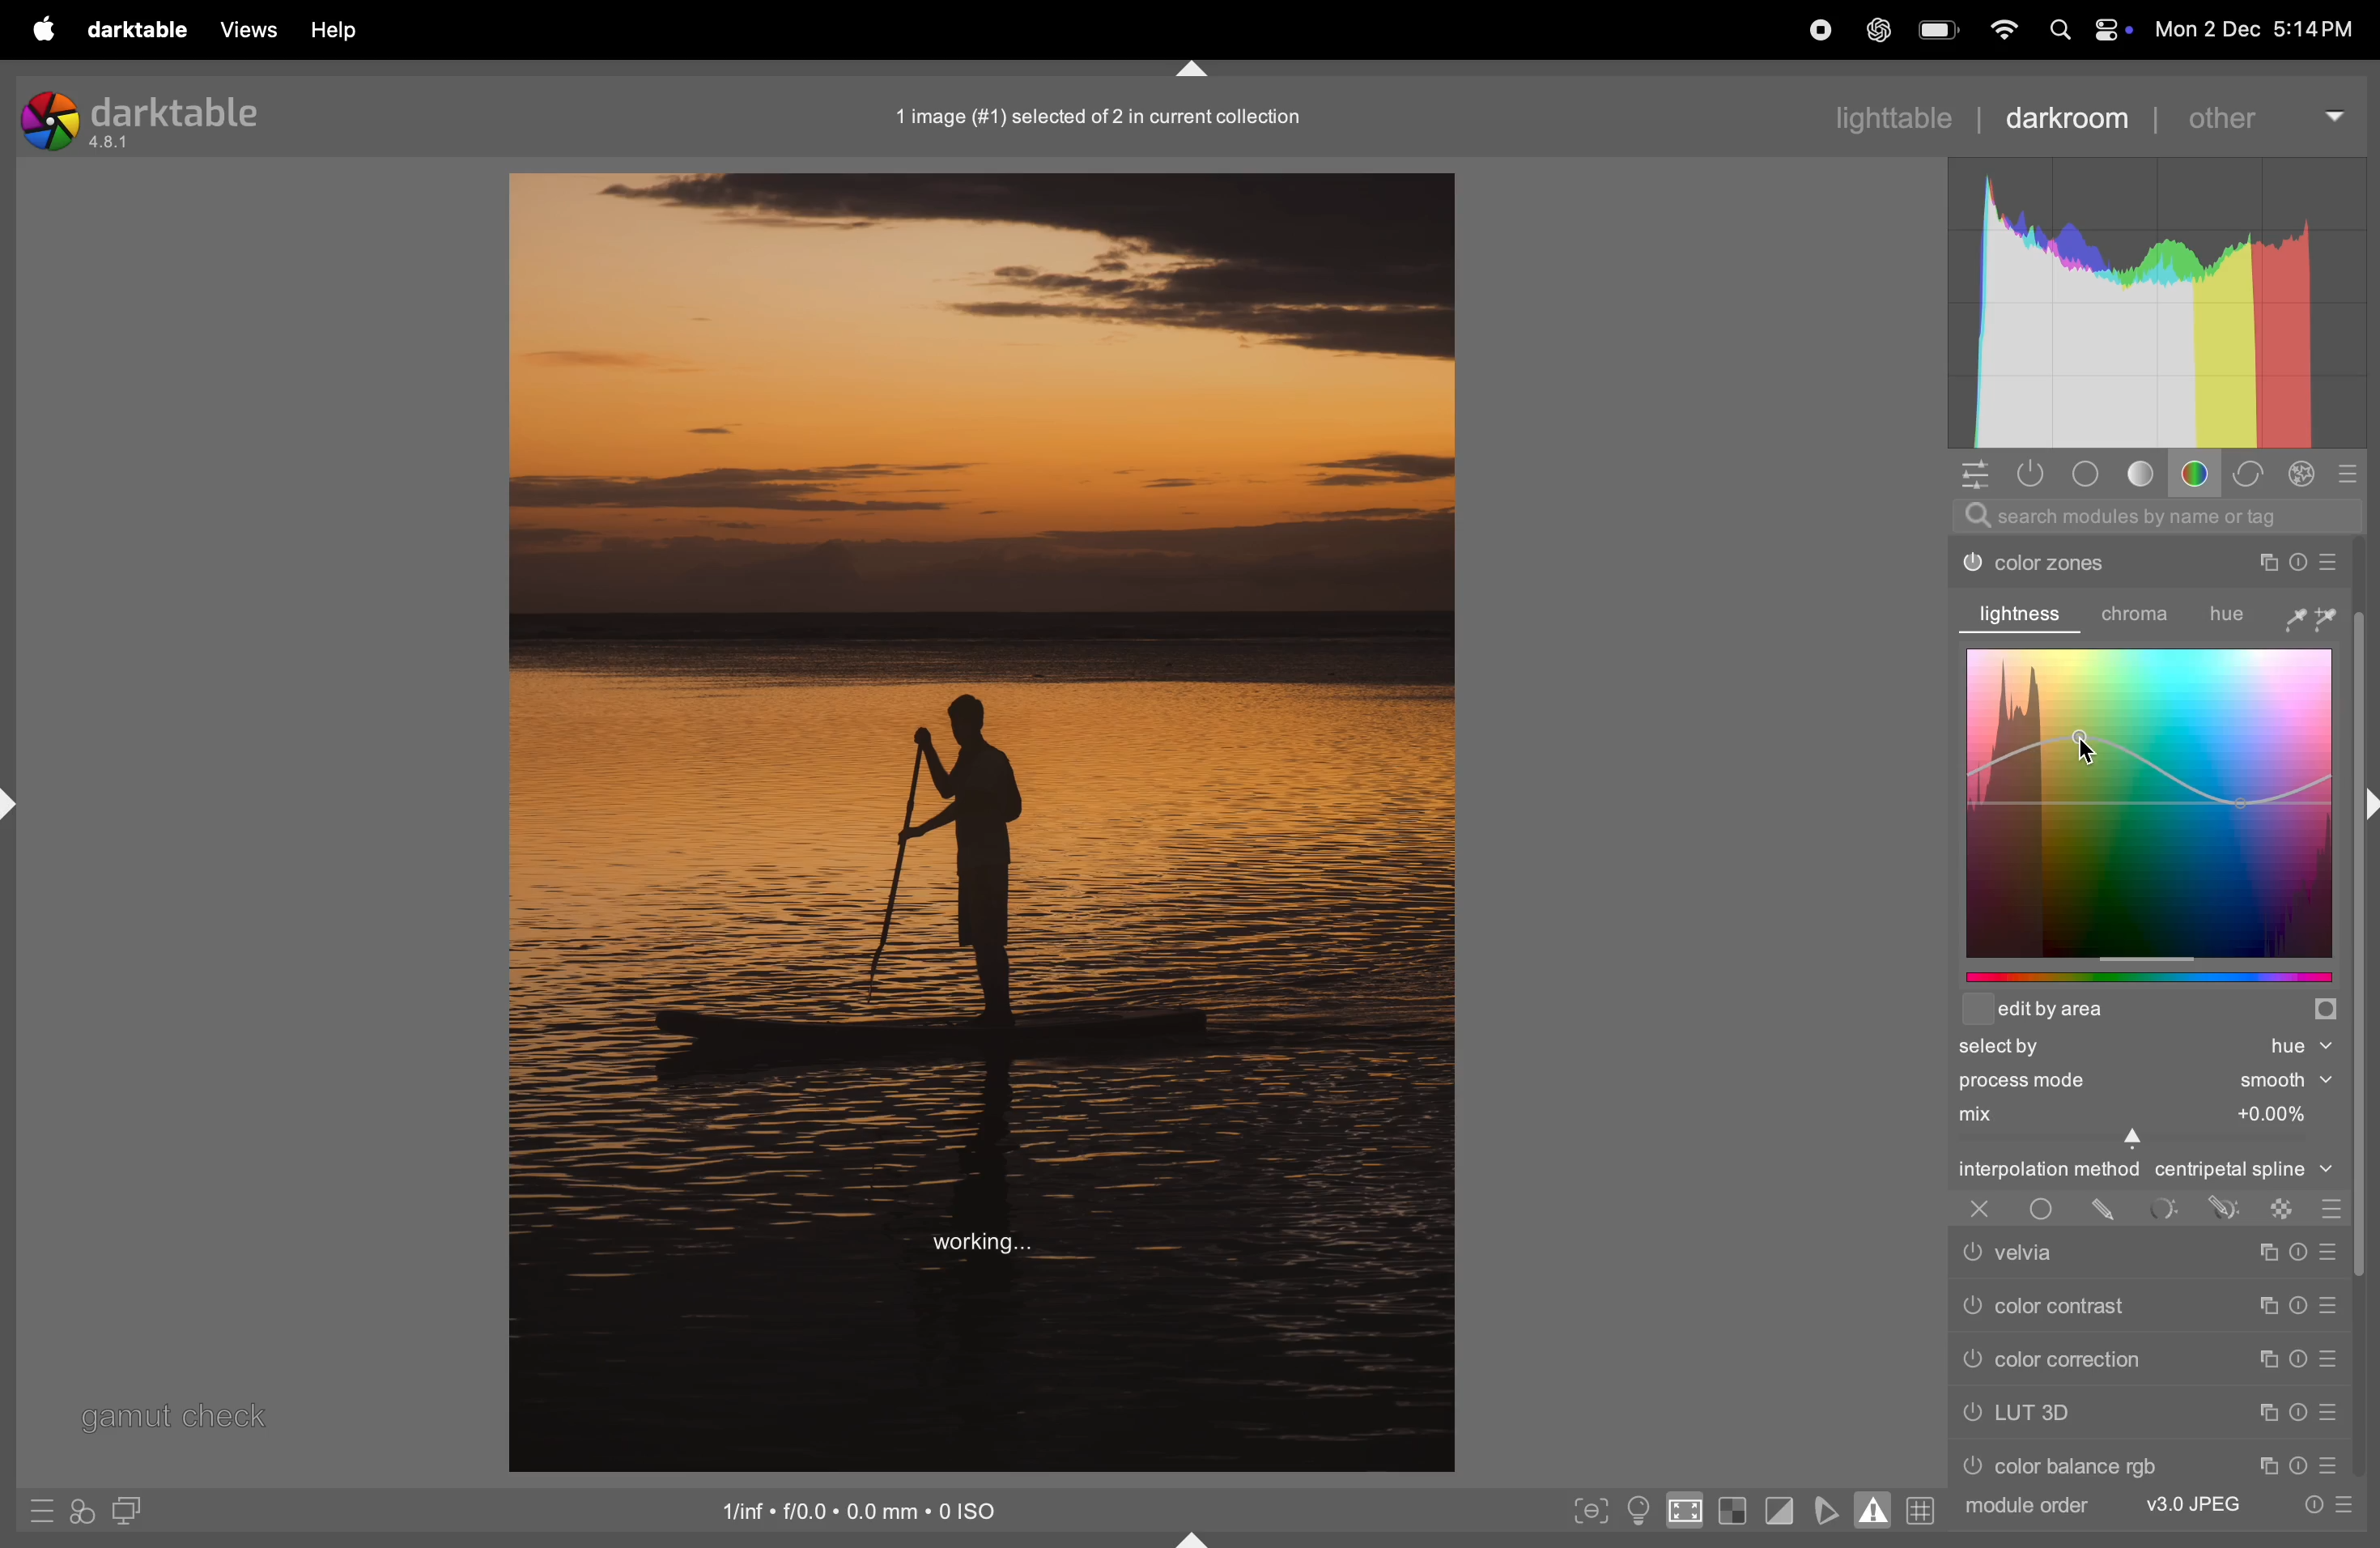 This screenshot has width=2380, height=1548. I want to click on v3 jpeg, so click(2180, 1502).